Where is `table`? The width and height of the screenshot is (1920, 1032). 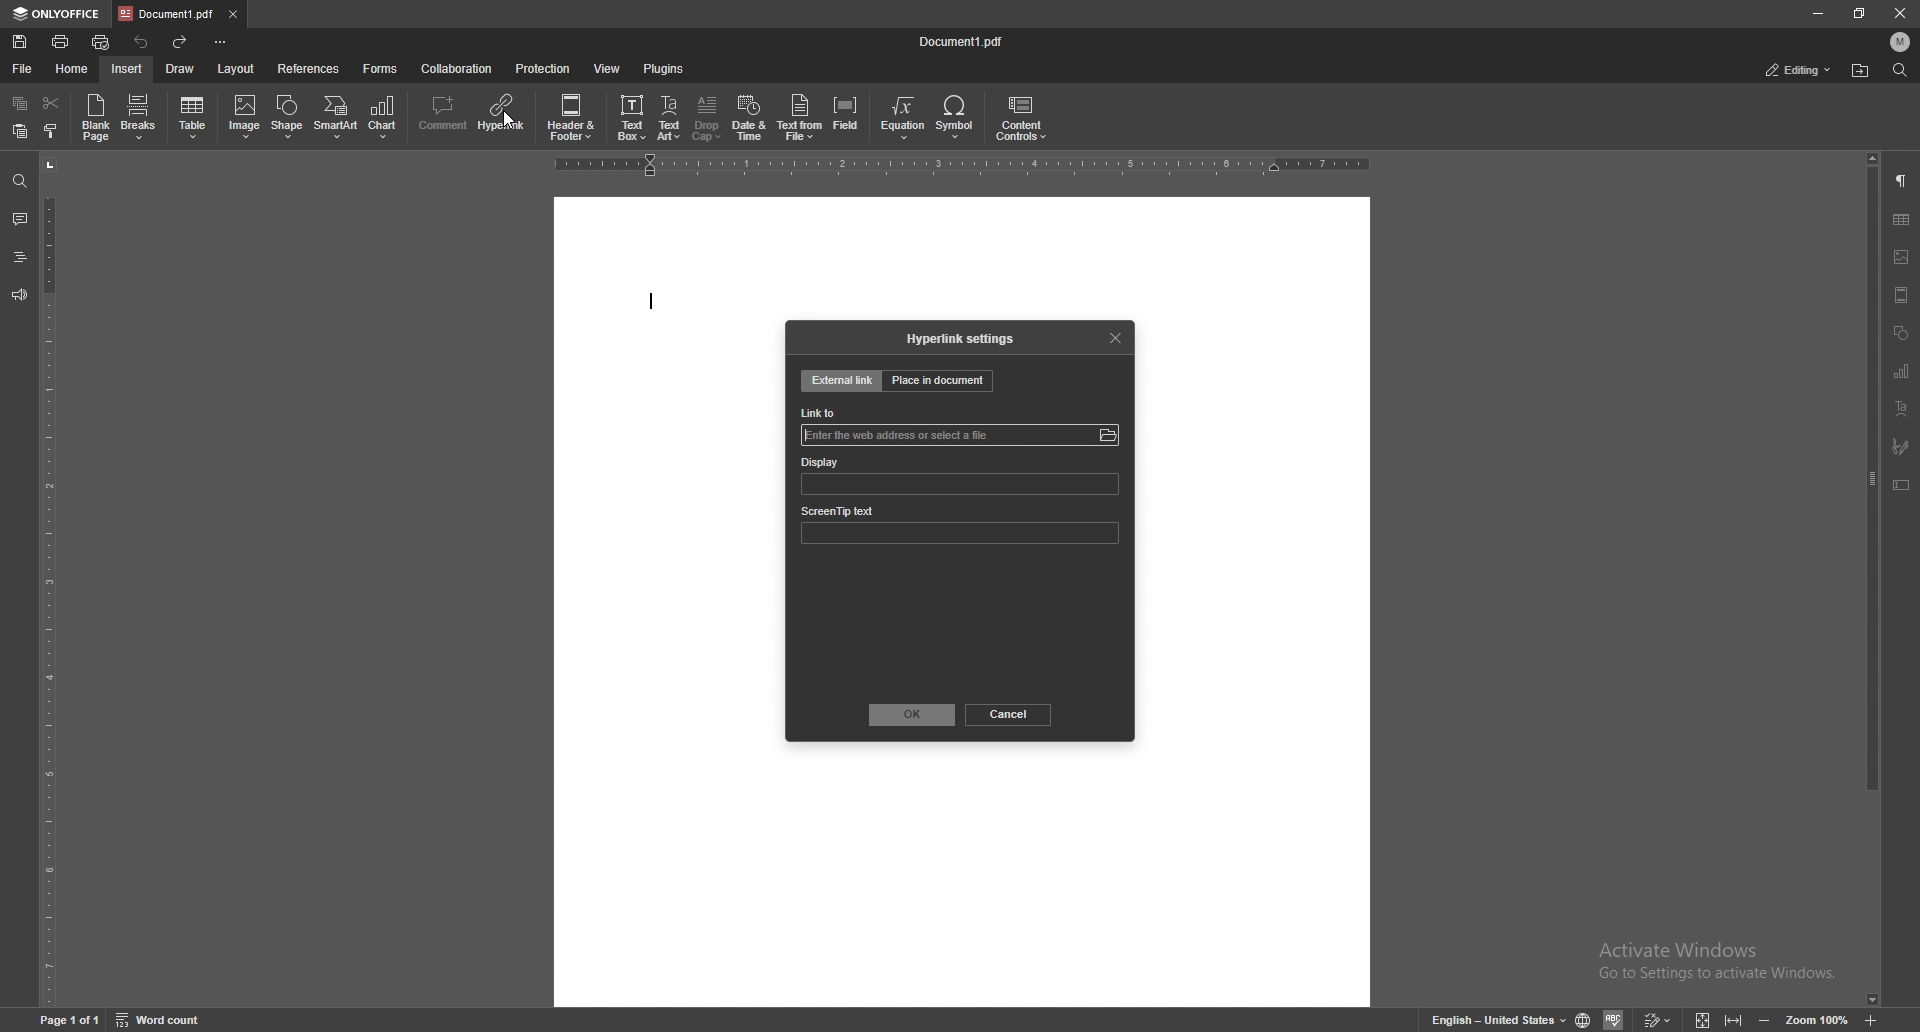 table is located at coordinates (1901, 218).